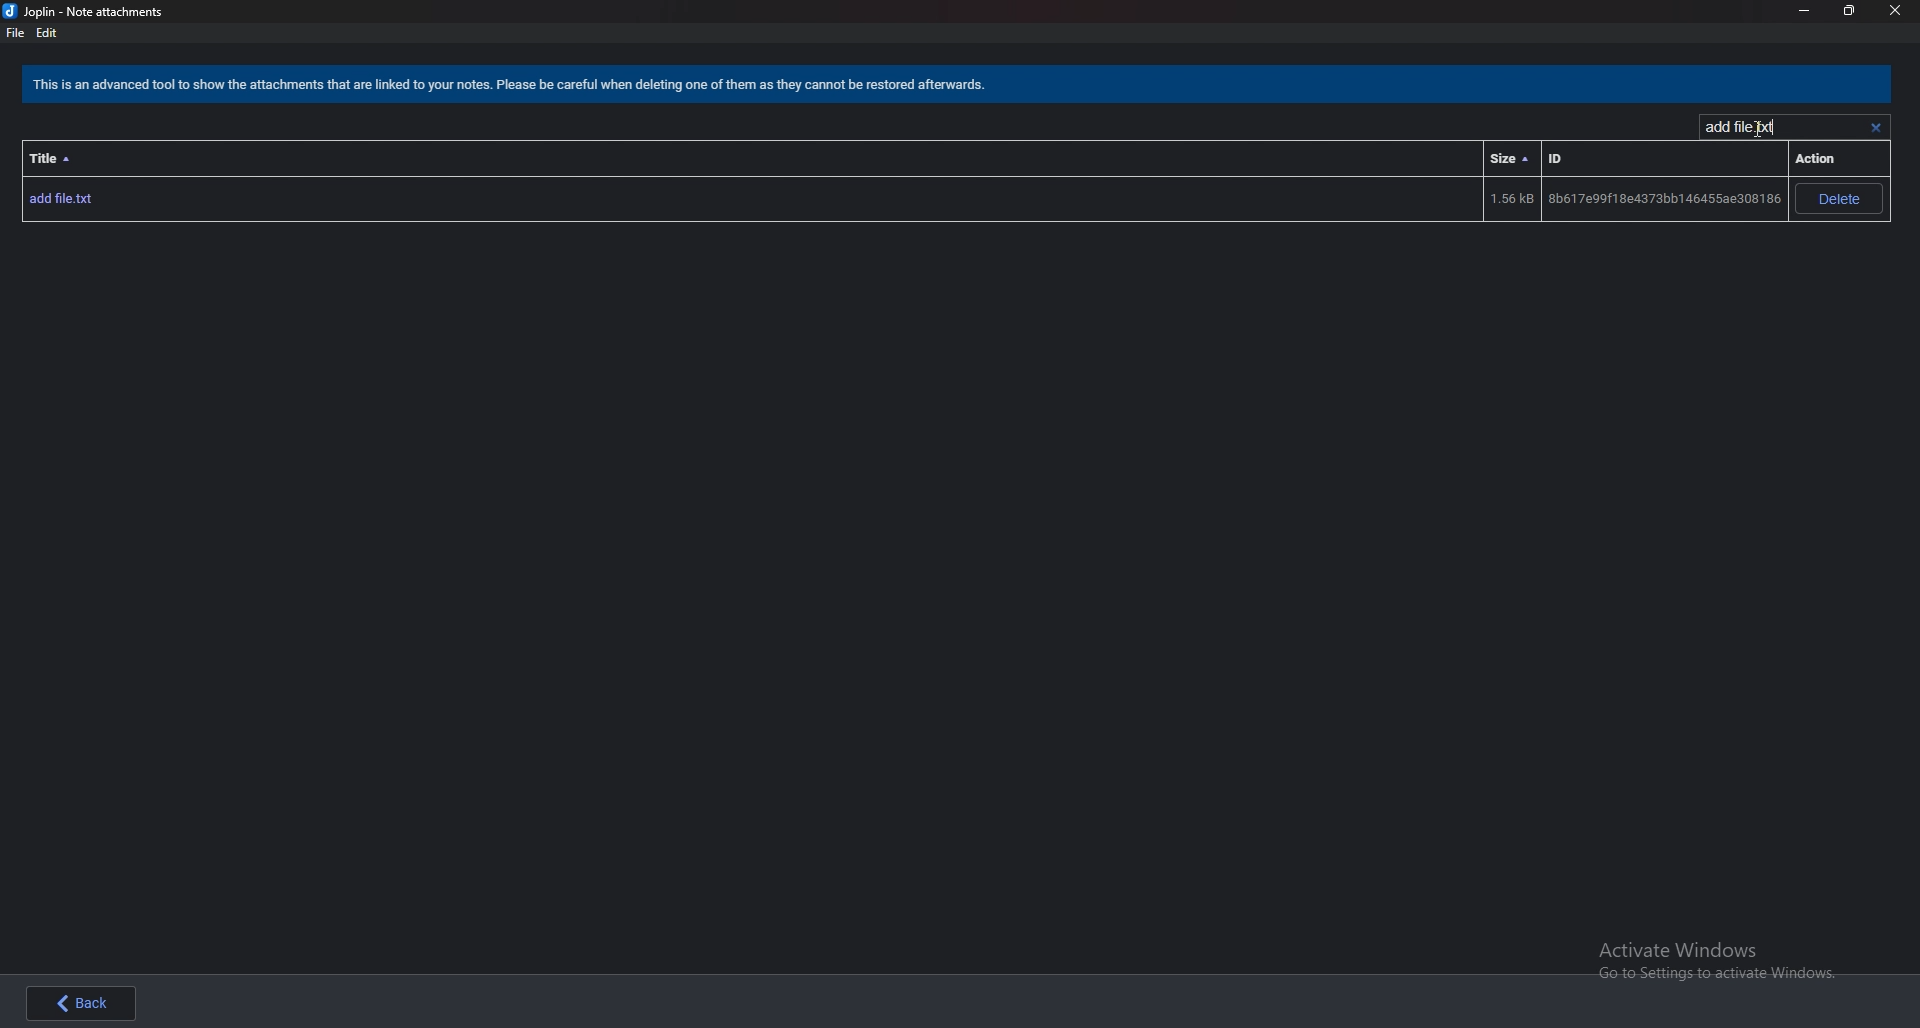  What do you see at coordinates (1805, 11) in the screenshot?
I see `minimize` at bounding box center [1805, 11].